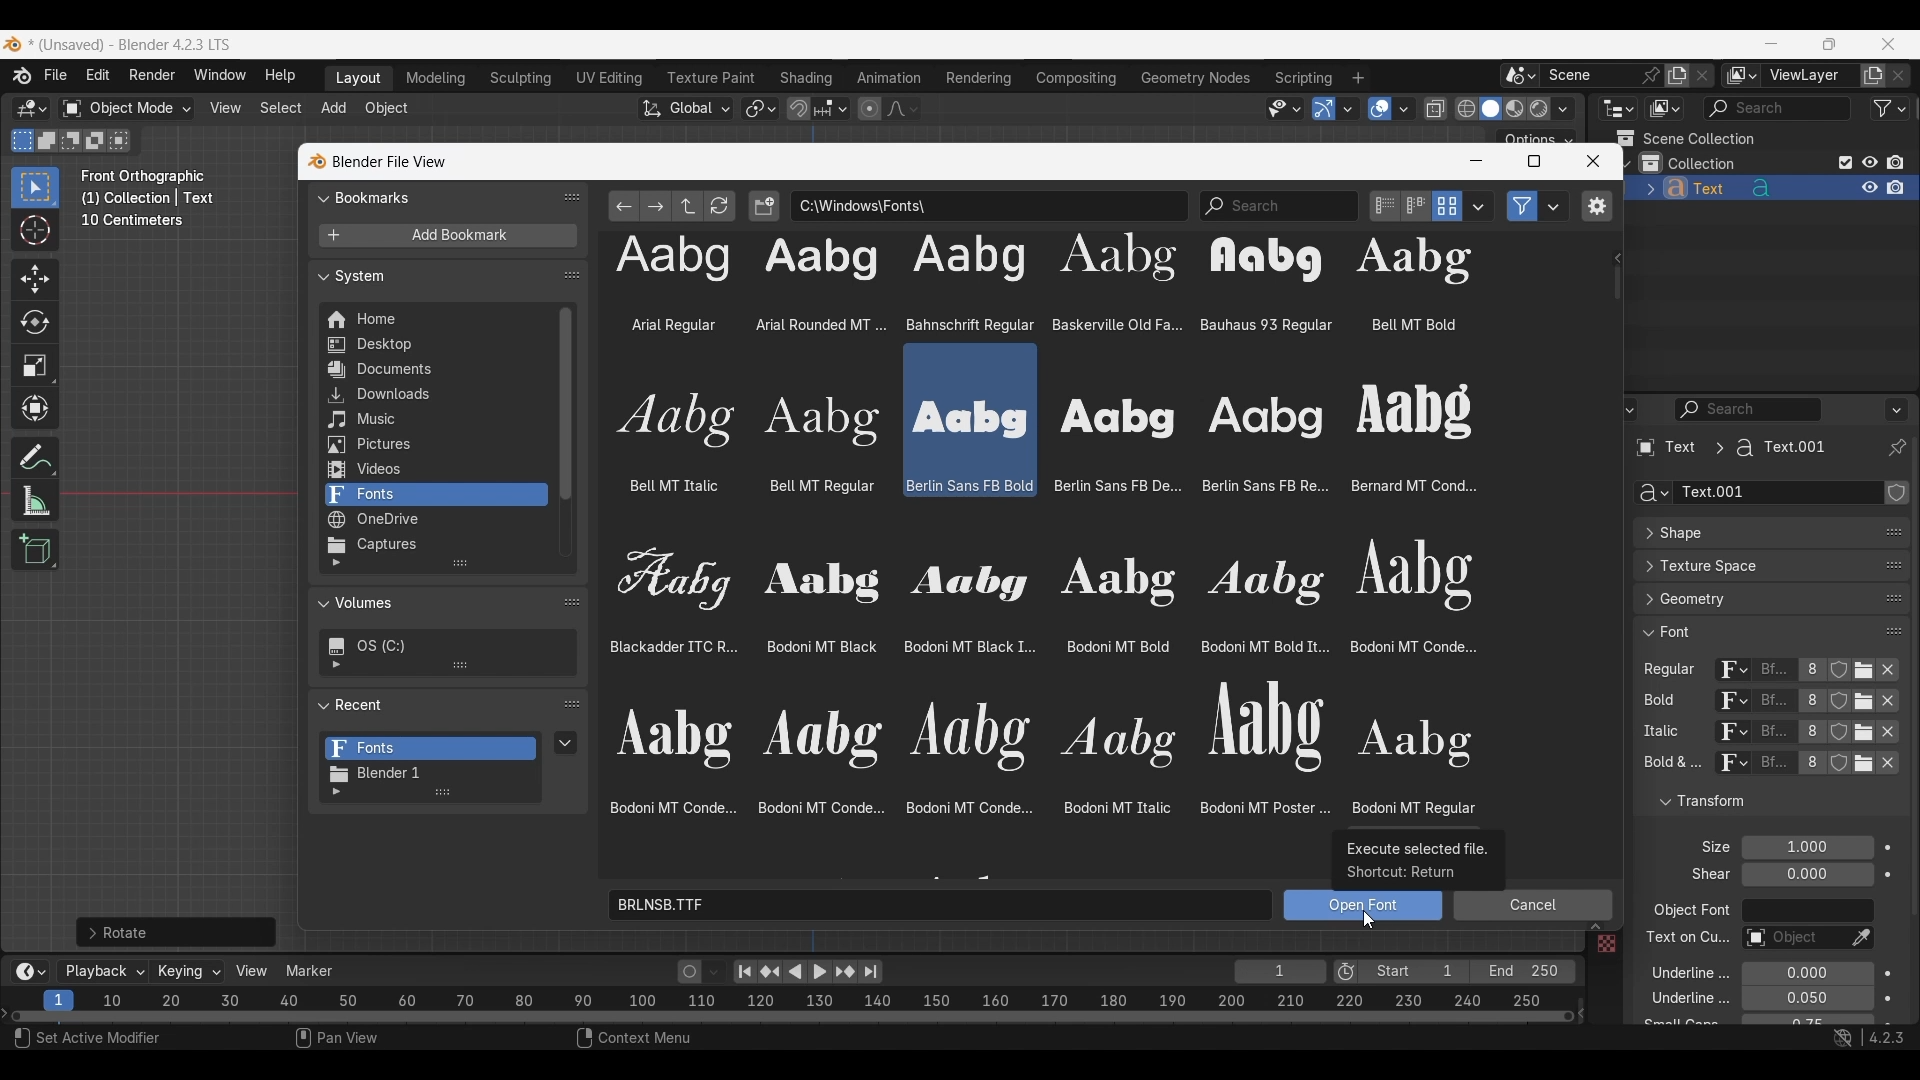 The height and width of the screenshot is (1080, 1920). Describe the element at coordinates (1536, 137) in the screenshot. I see `Transform options` at that location.